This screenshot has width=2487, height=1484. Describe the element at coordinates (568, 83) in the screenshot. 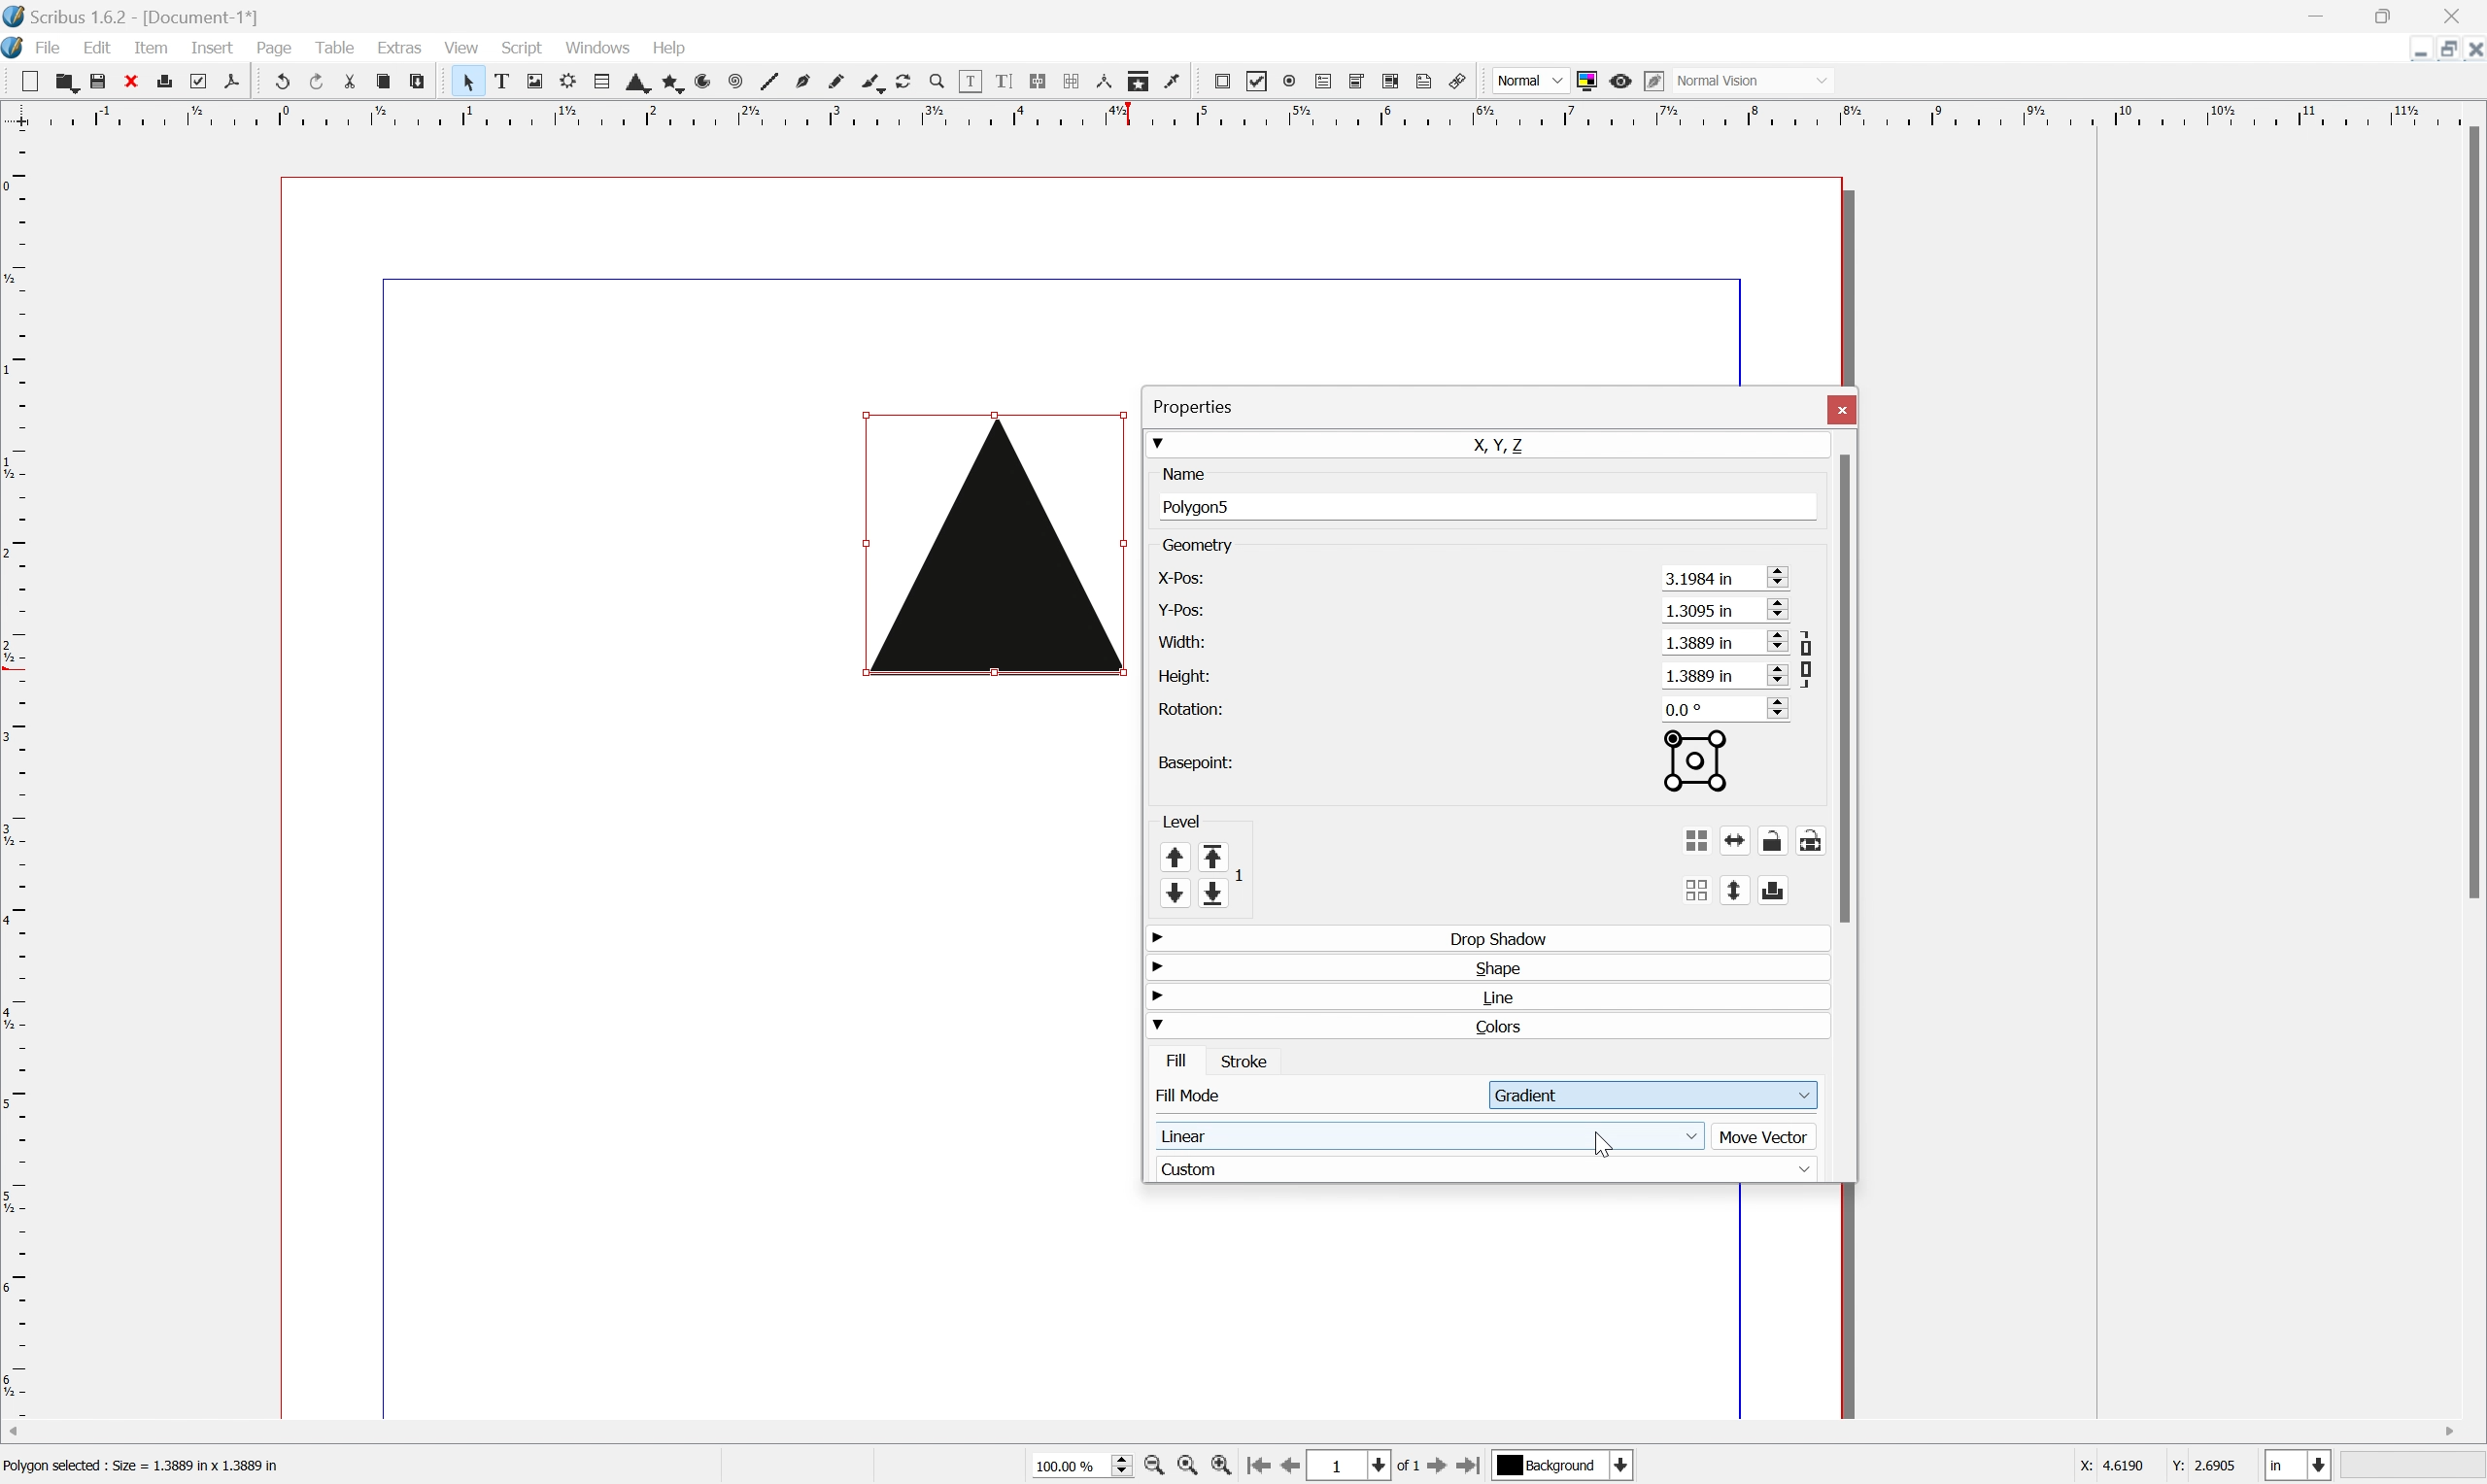

I see `Render frame` at that location.